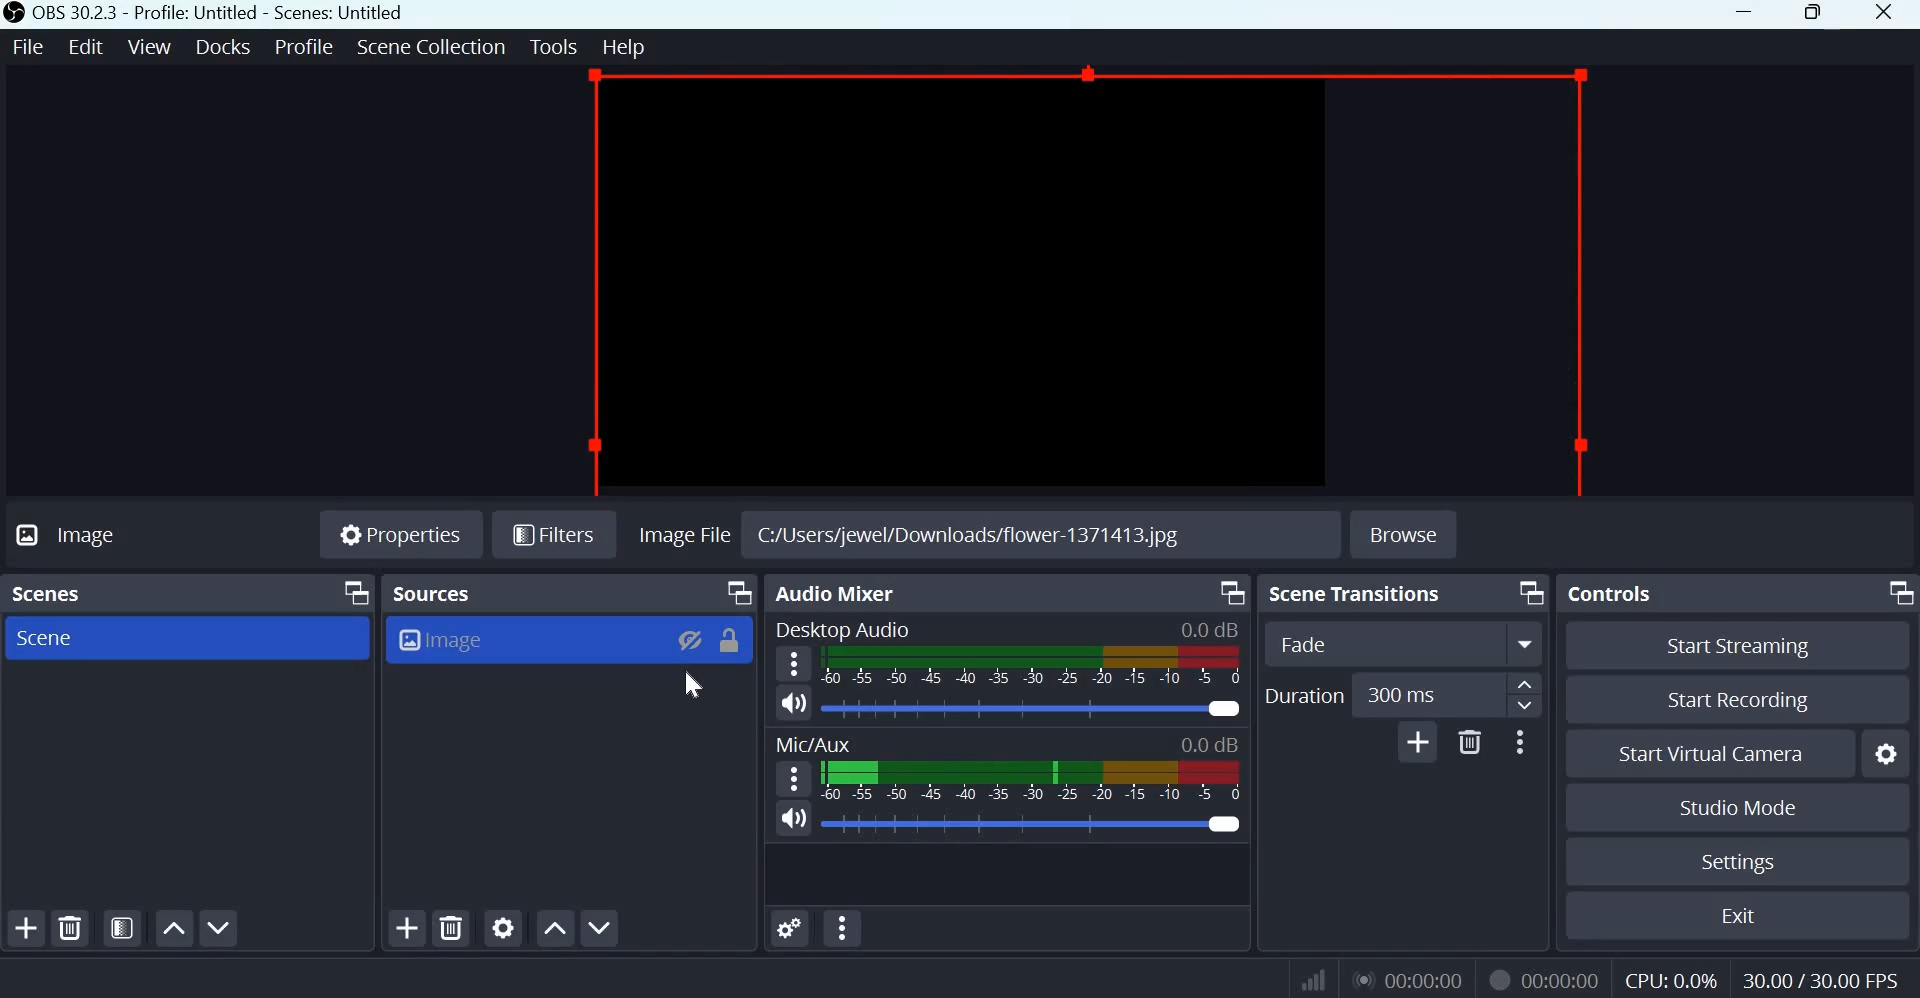 The height and width of the screenshot is (998, 1920). I want to click on docks, so click(224, 43).